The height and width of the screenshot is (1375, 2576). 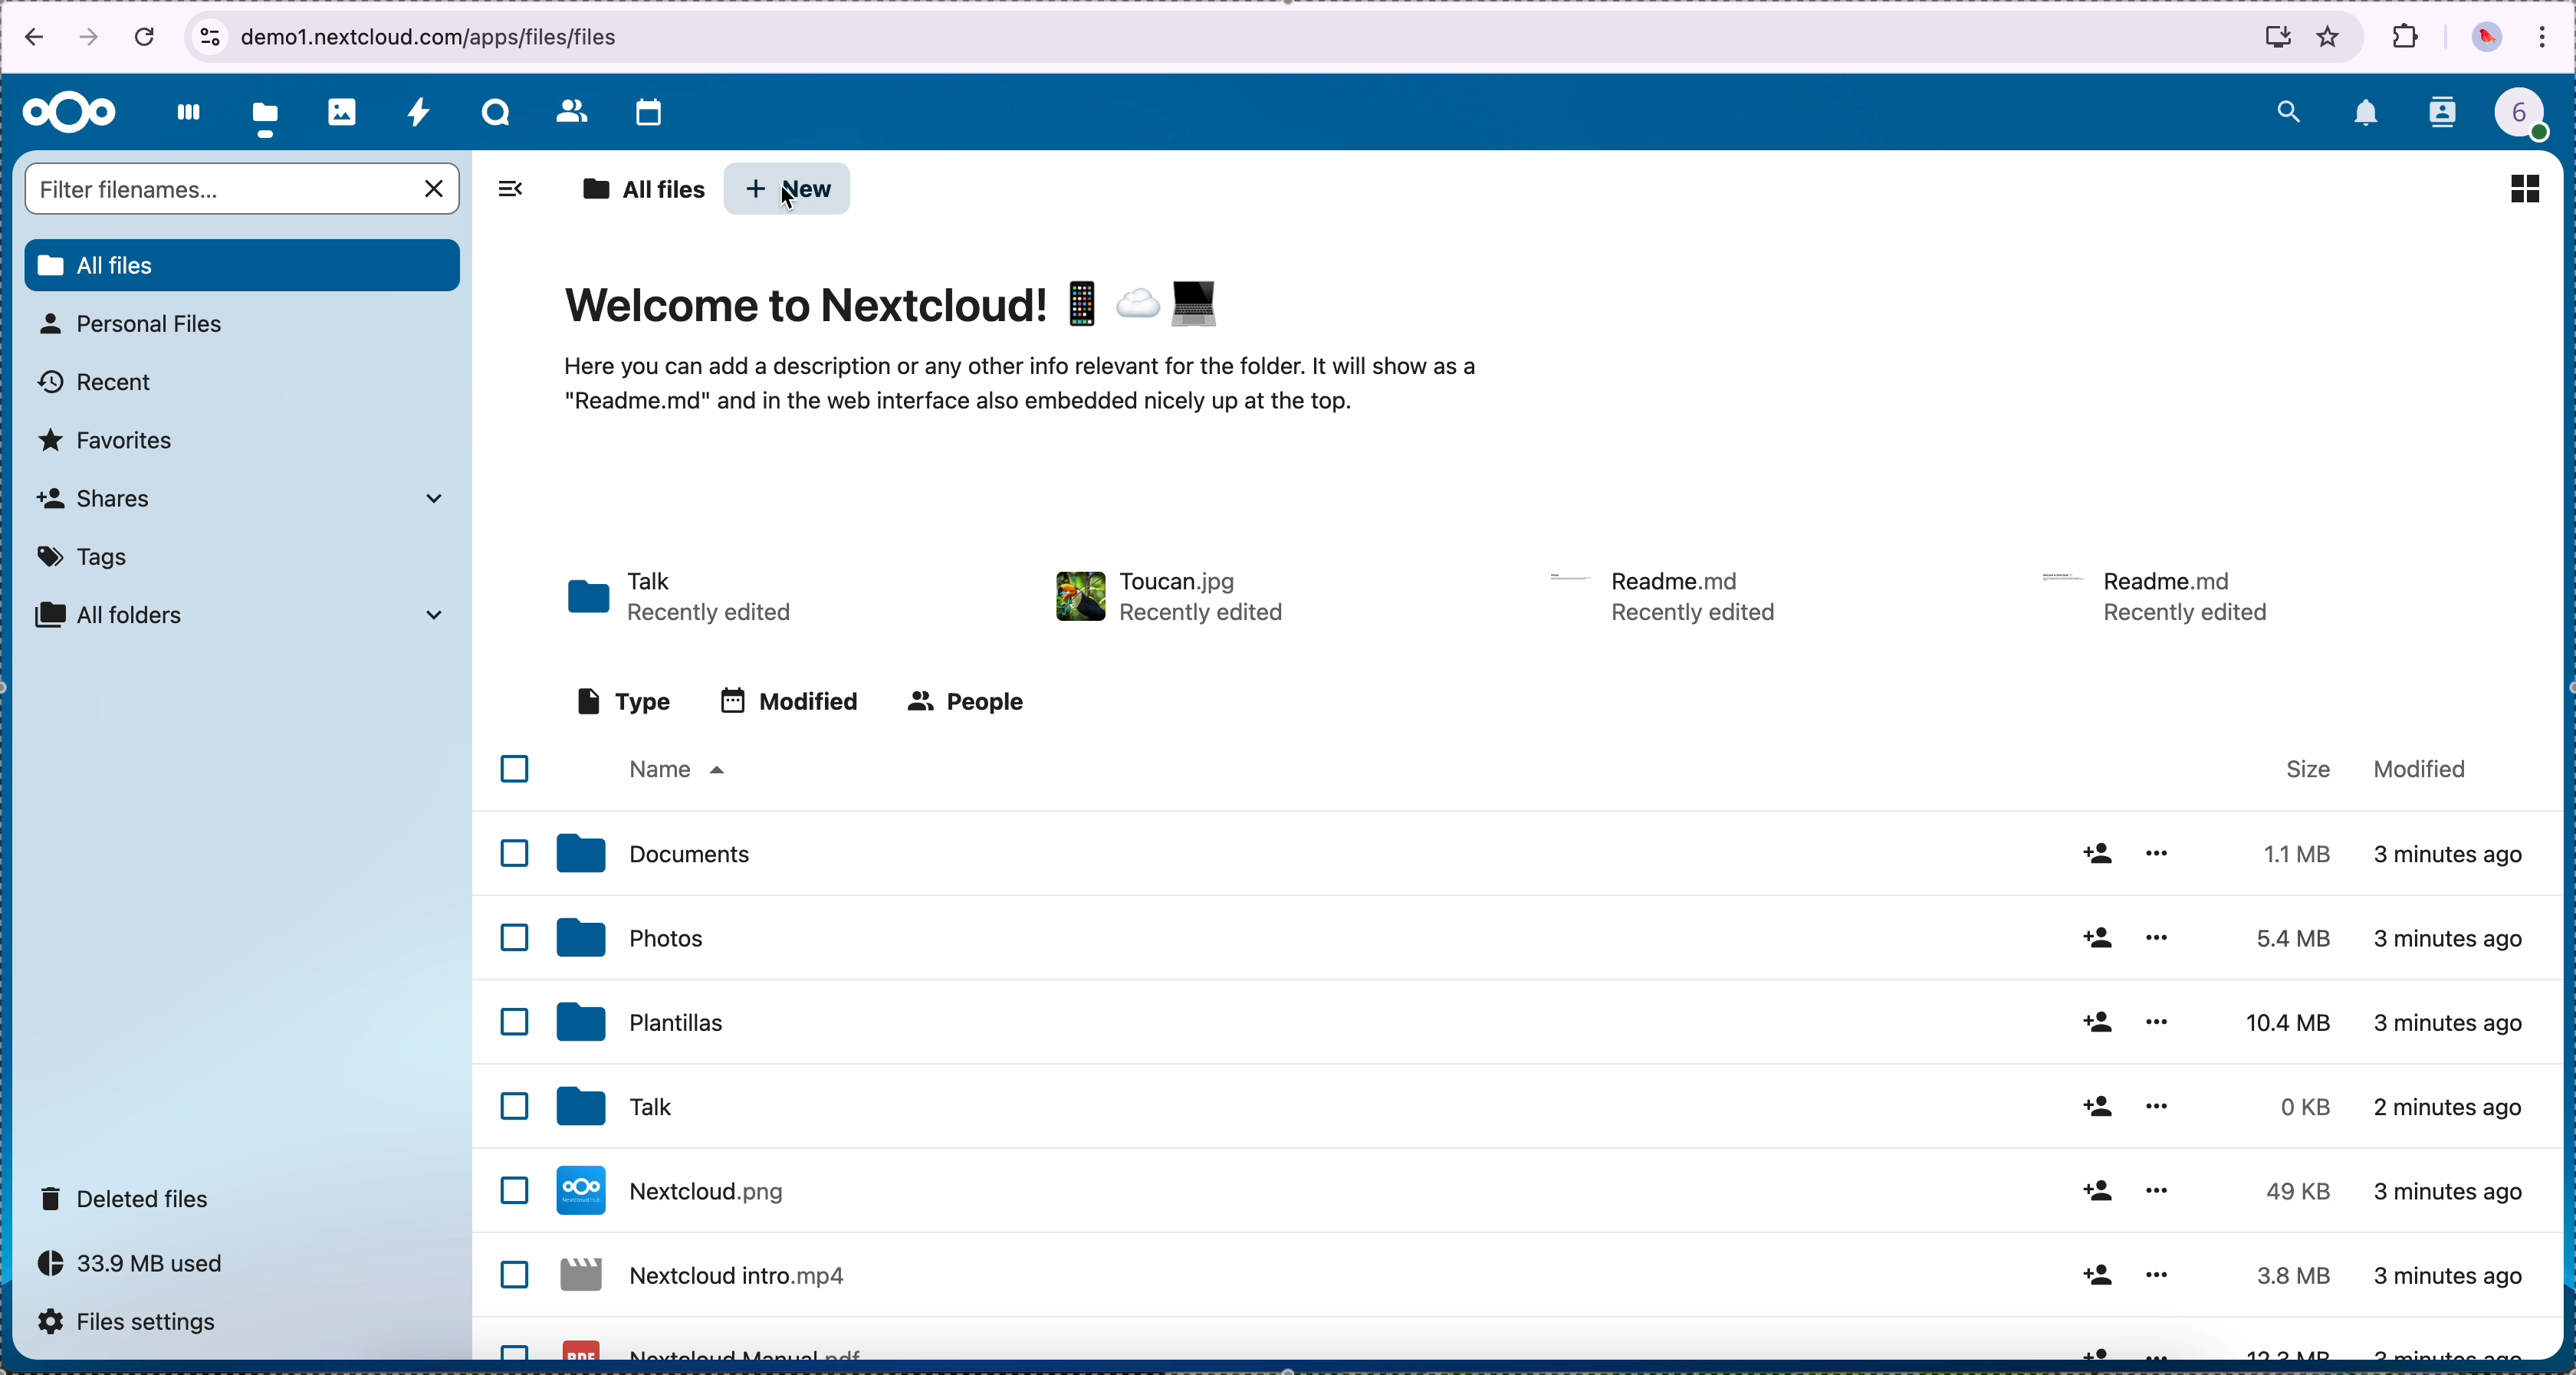 I want to click on size, so click(x=2310, y=769).